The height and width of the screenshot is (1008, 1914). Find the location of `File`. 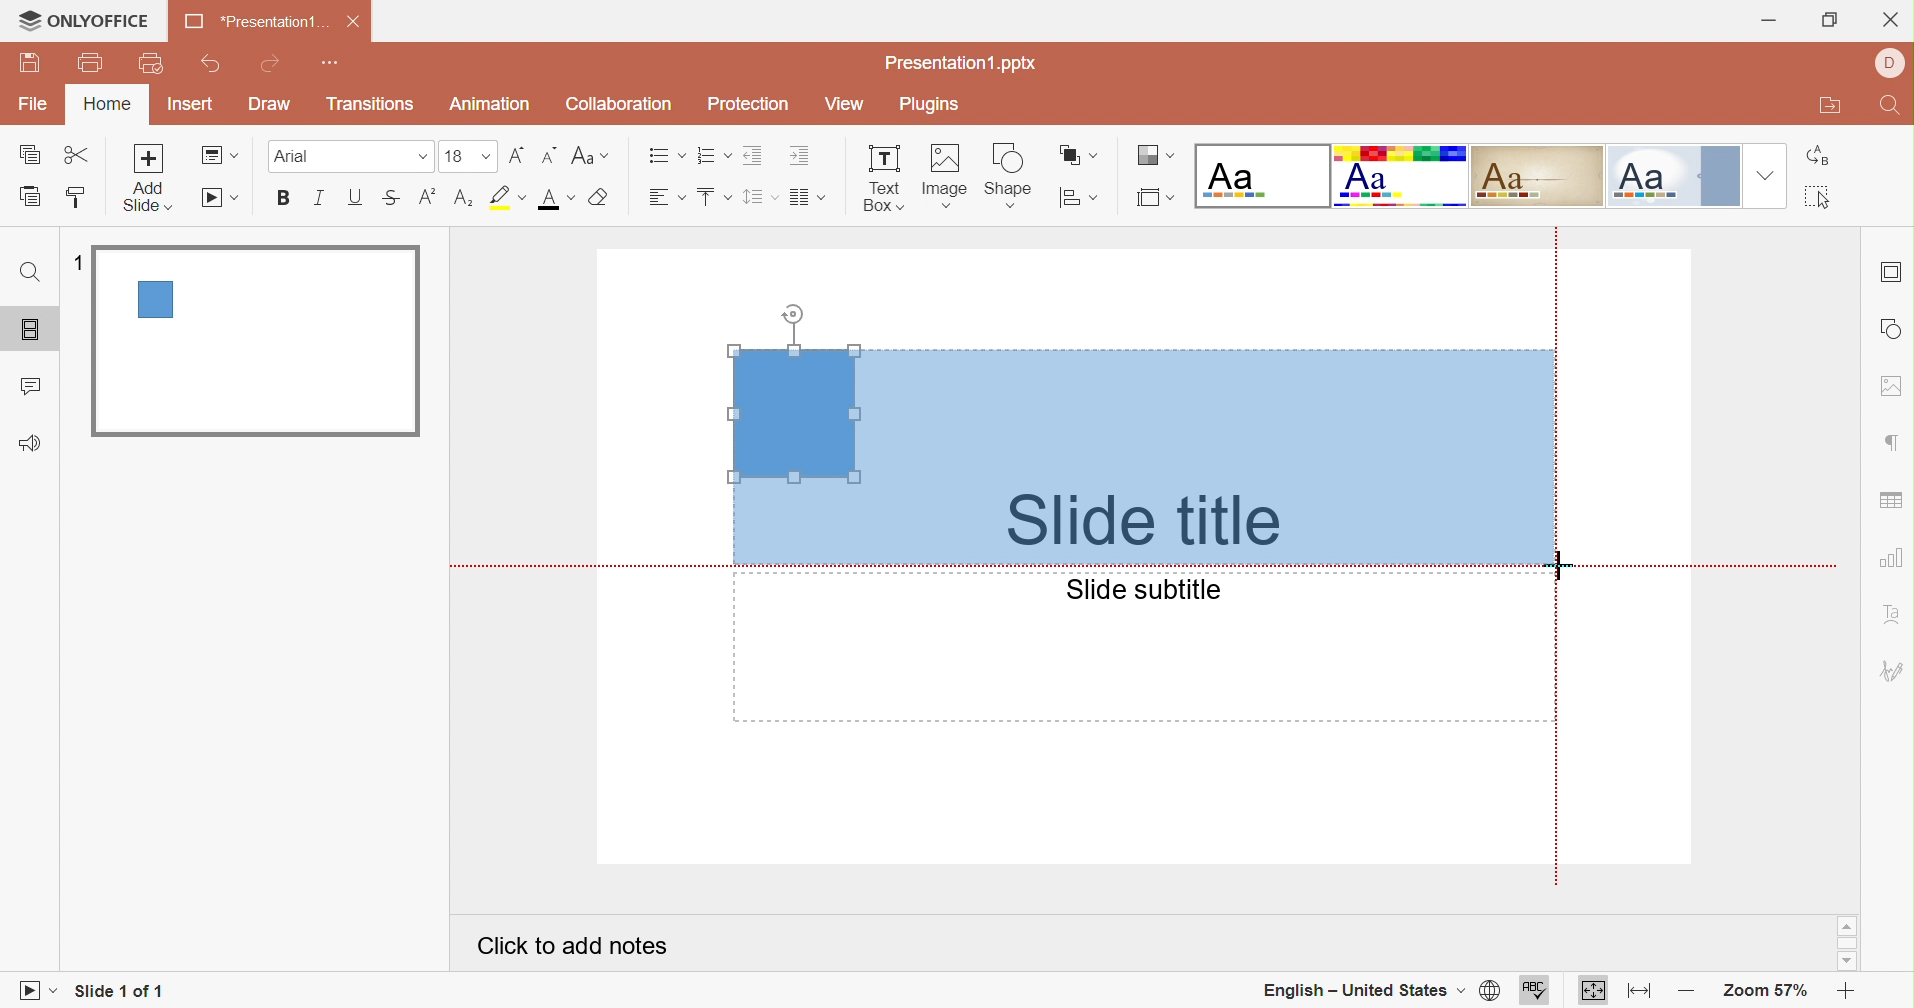

File is located at coordinates (36, 101).